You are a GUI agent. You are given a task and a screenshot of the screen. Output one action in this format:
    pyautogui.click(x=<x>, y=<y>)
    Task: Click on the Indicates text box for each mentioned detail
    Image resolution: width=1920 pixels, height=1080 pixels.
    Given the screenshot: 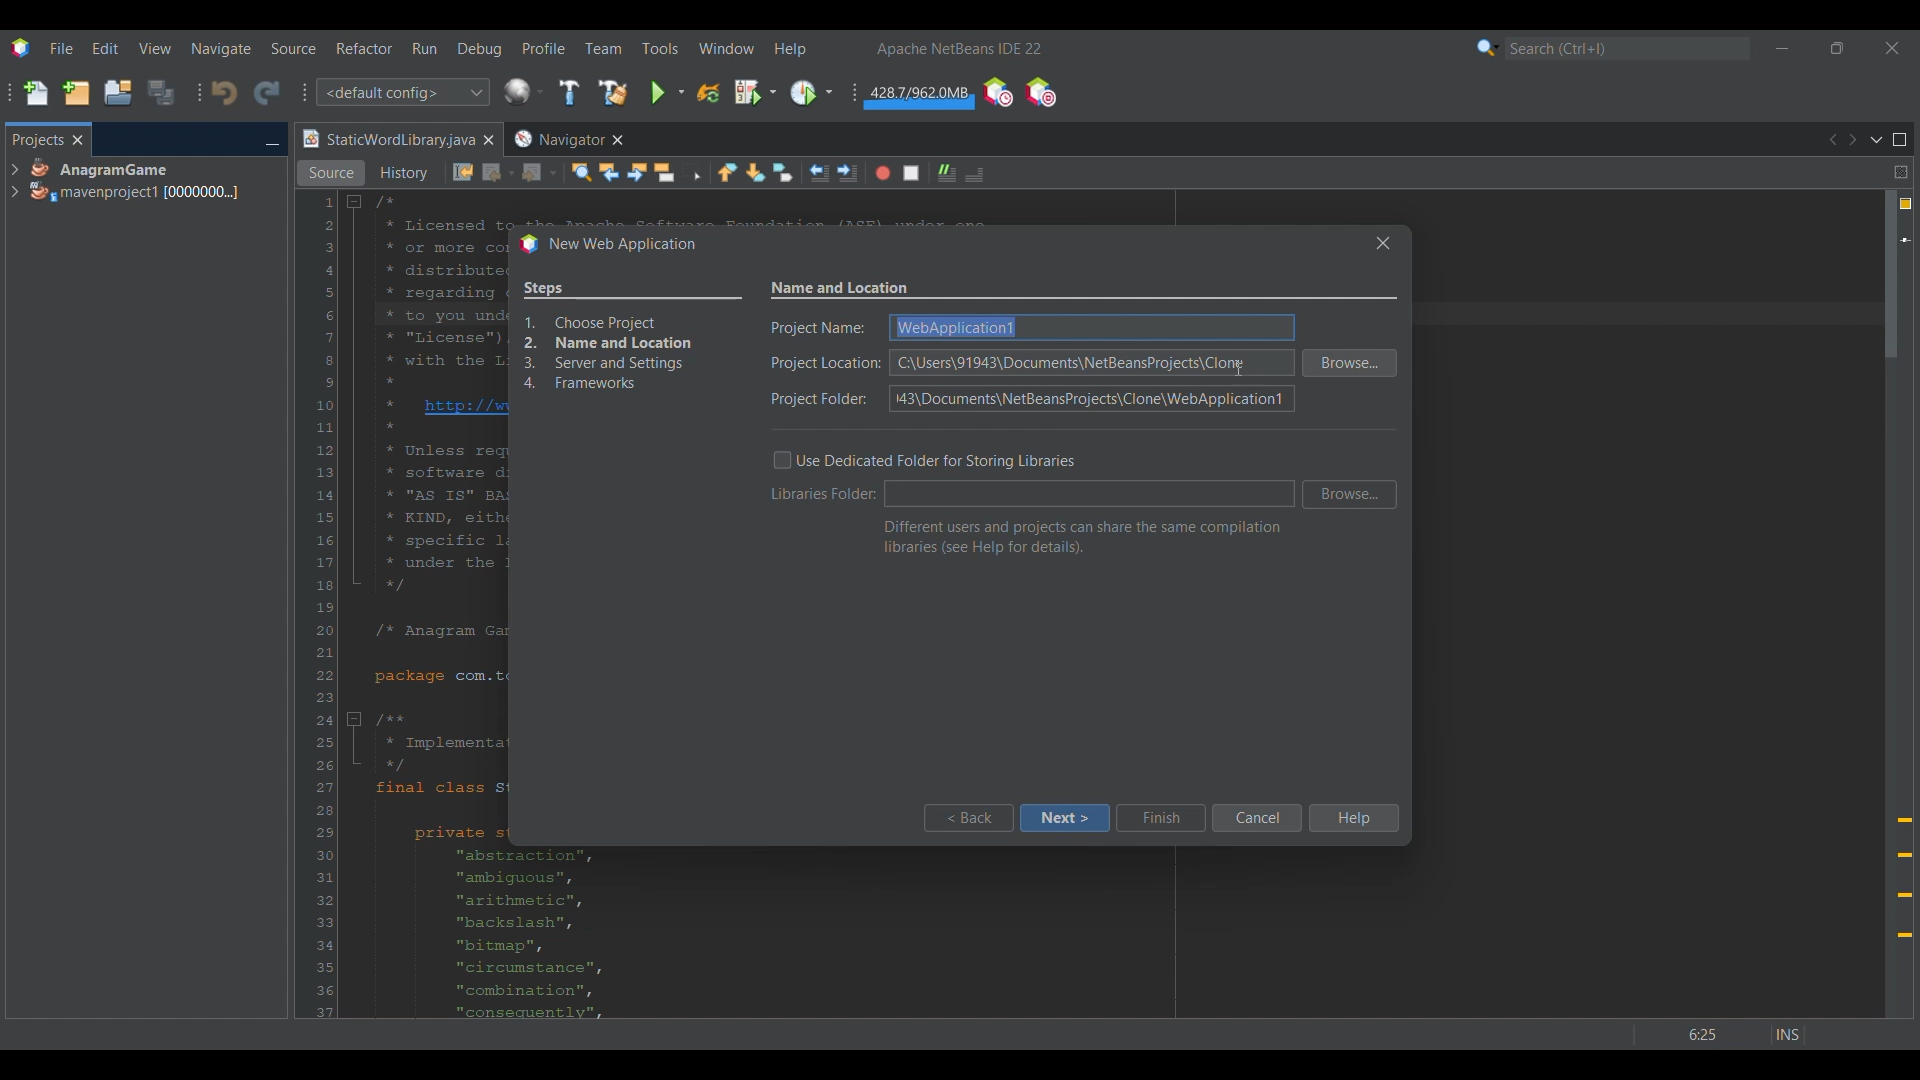 What is the action you would take?
    pyautogui.click(x=825, y=364)
    